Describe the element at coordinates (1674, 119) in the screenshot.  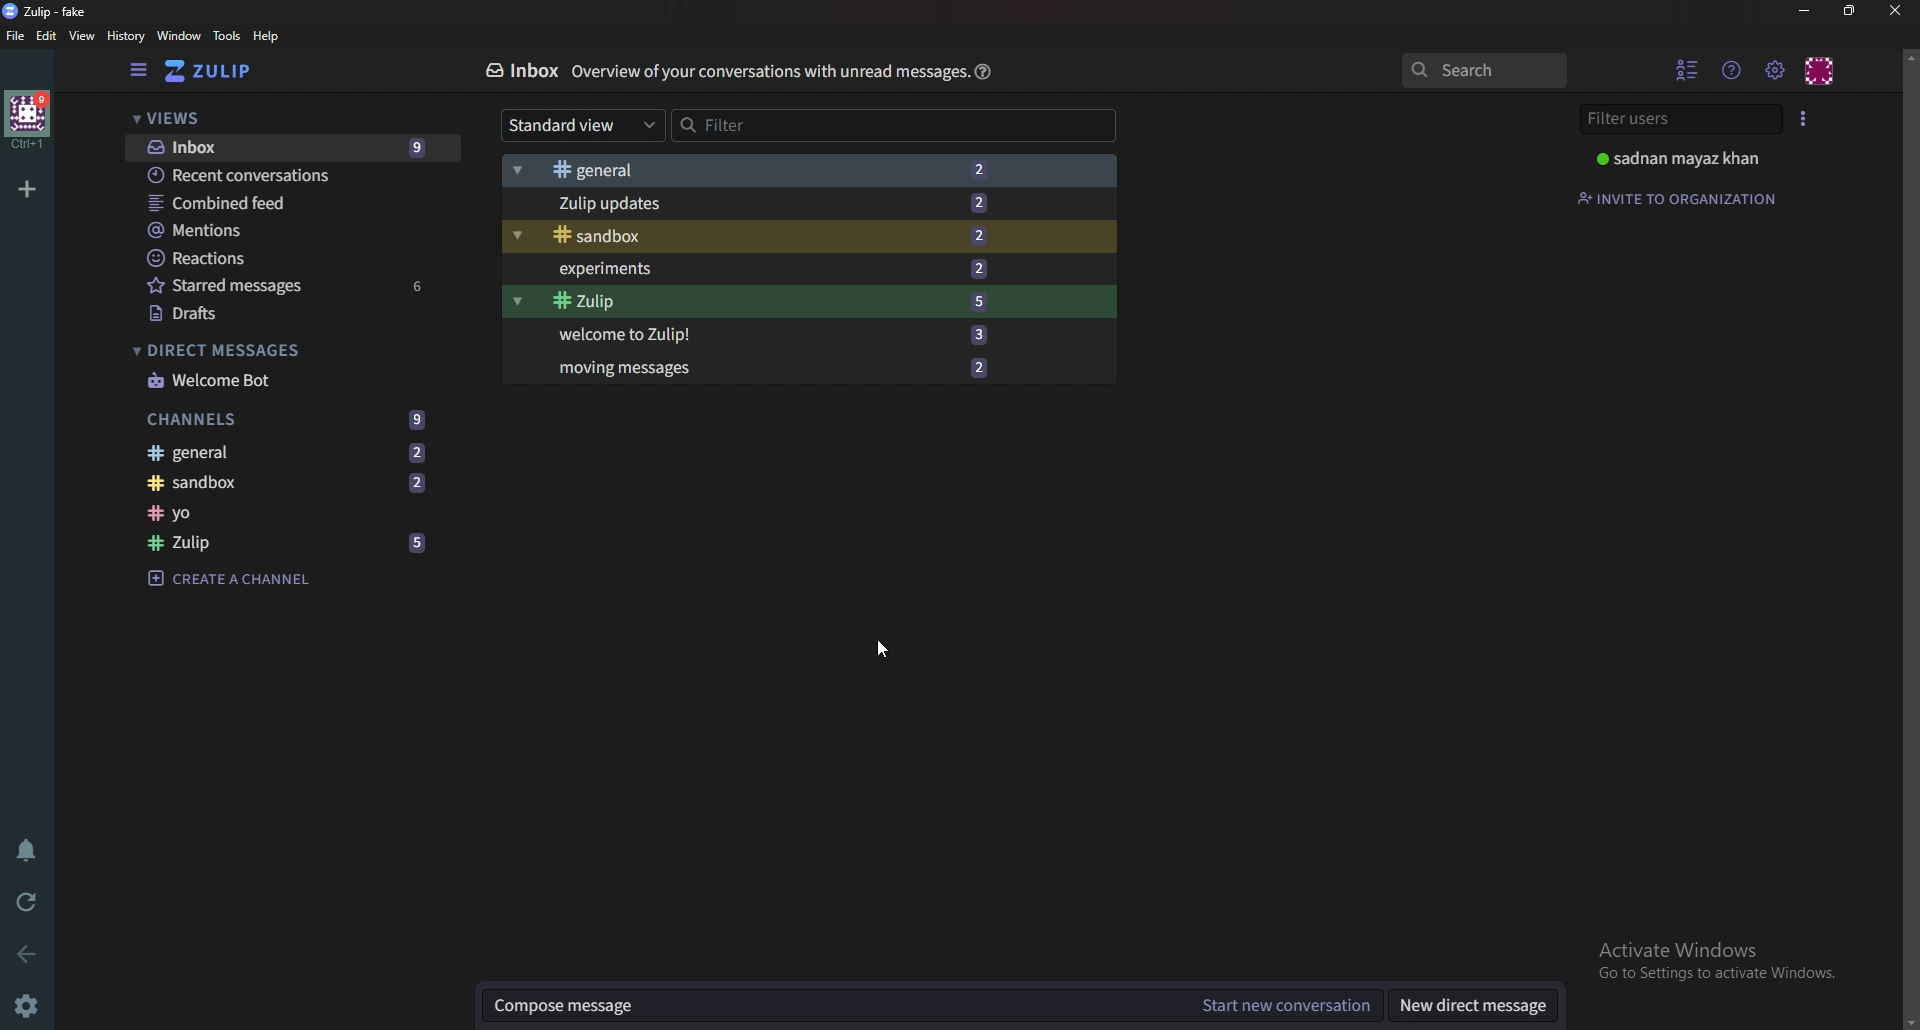
I see `Filter users` at that location.